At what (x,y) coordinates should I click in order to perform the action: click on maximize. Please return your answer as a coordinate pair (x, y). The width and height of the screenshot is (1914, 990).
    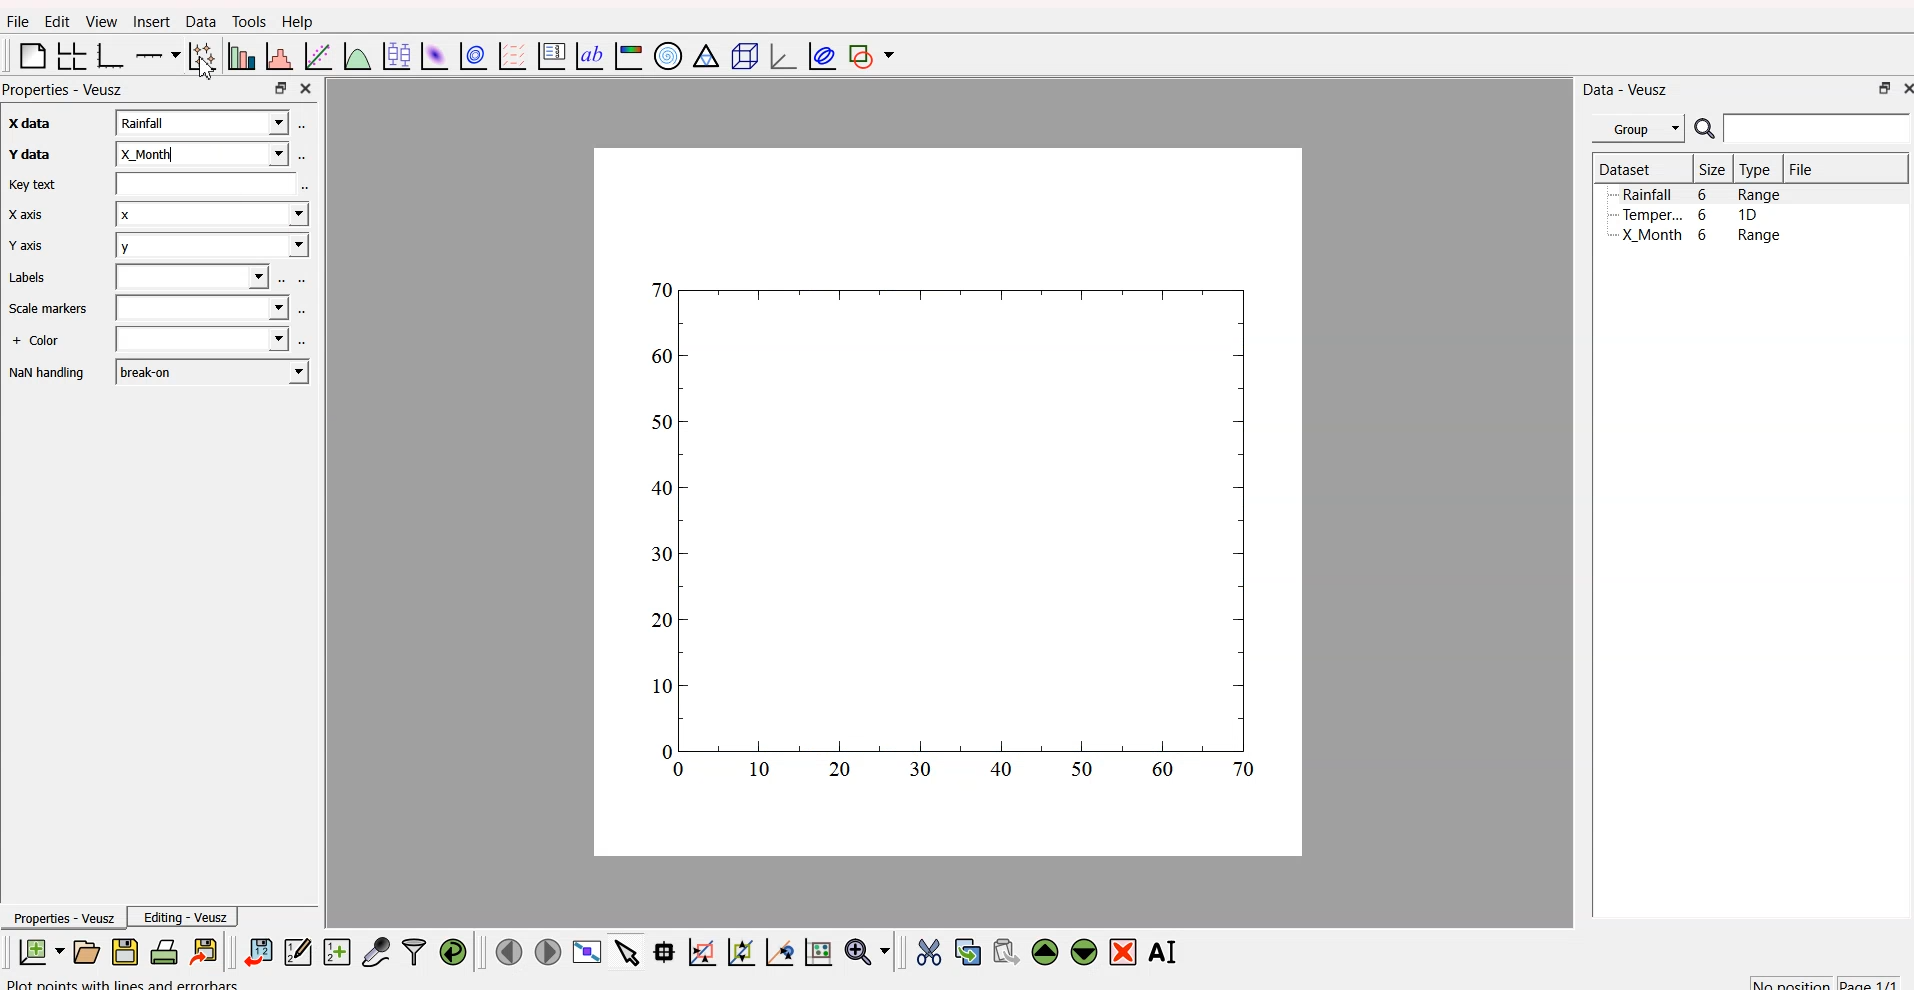
    Looking at the image, I should click on (279, 89).